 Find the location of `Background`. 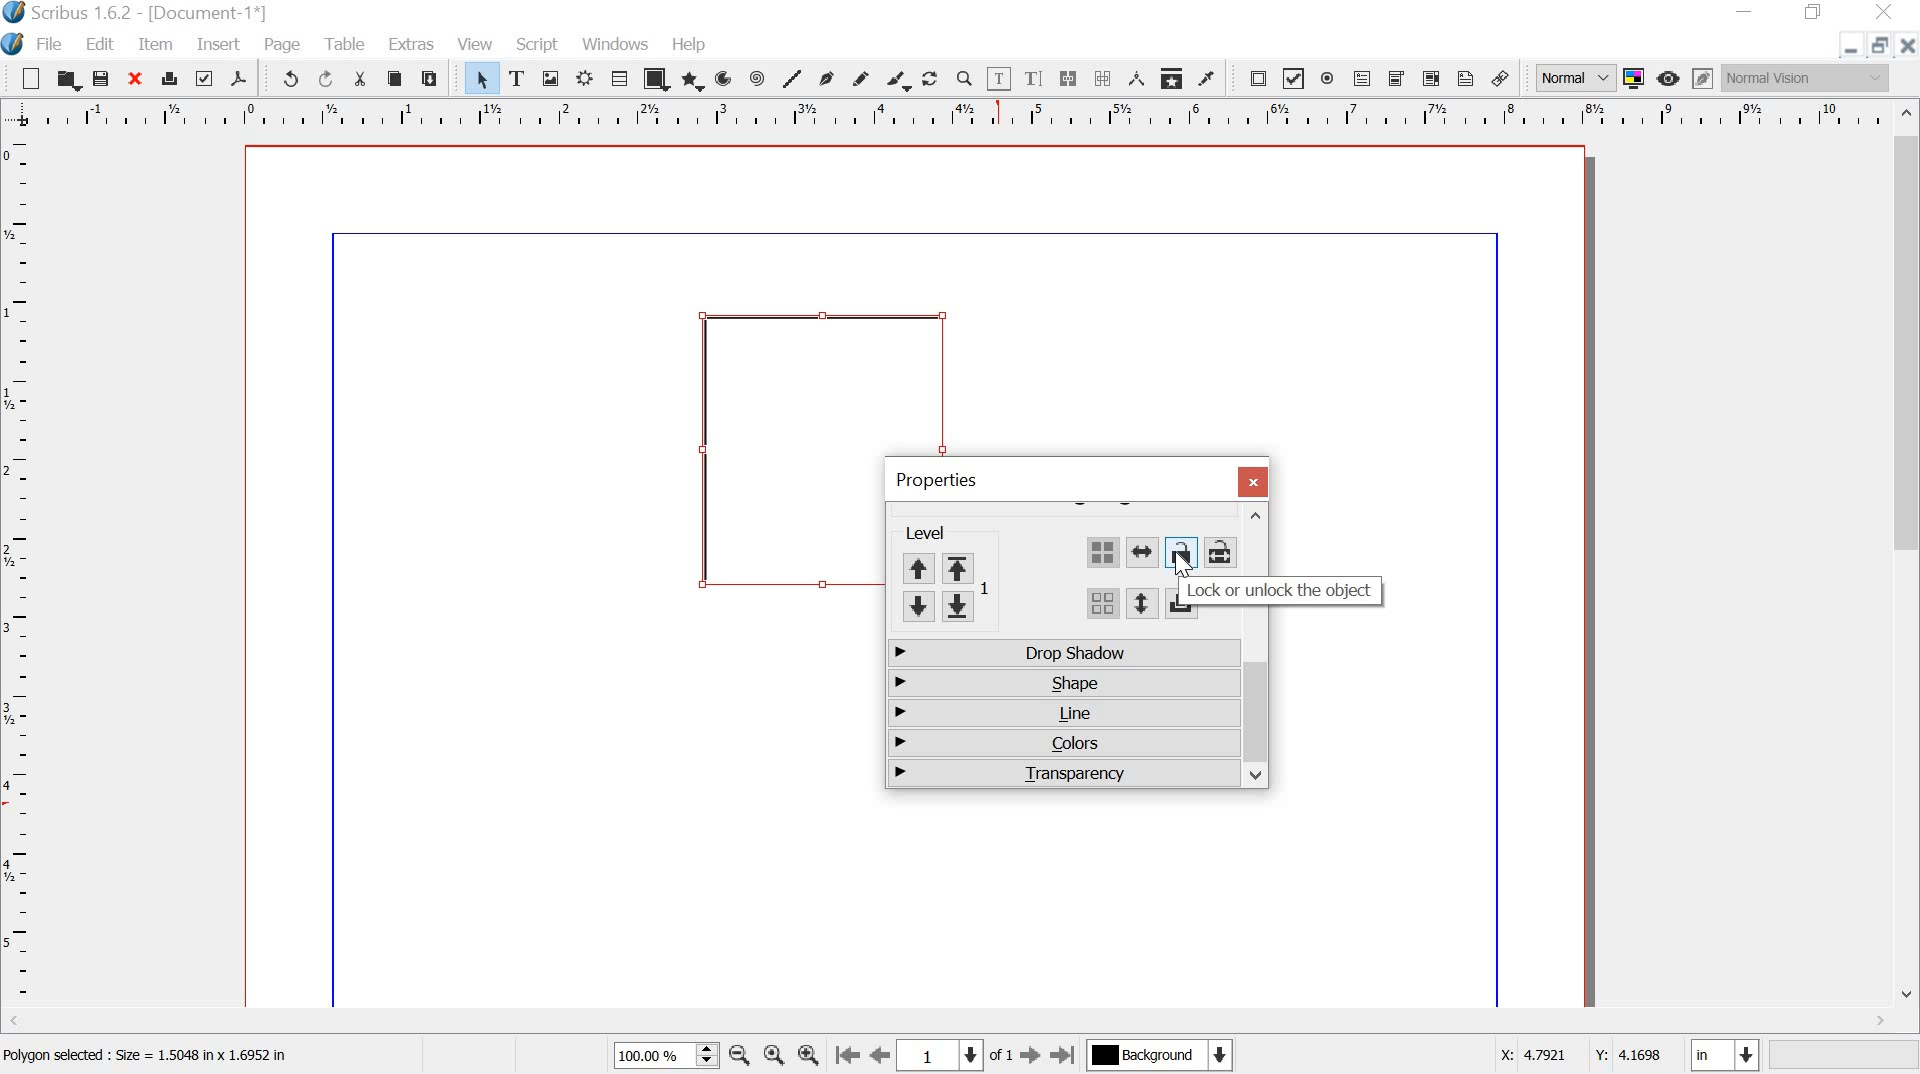

Background is located at coordinates (1163, 1057).